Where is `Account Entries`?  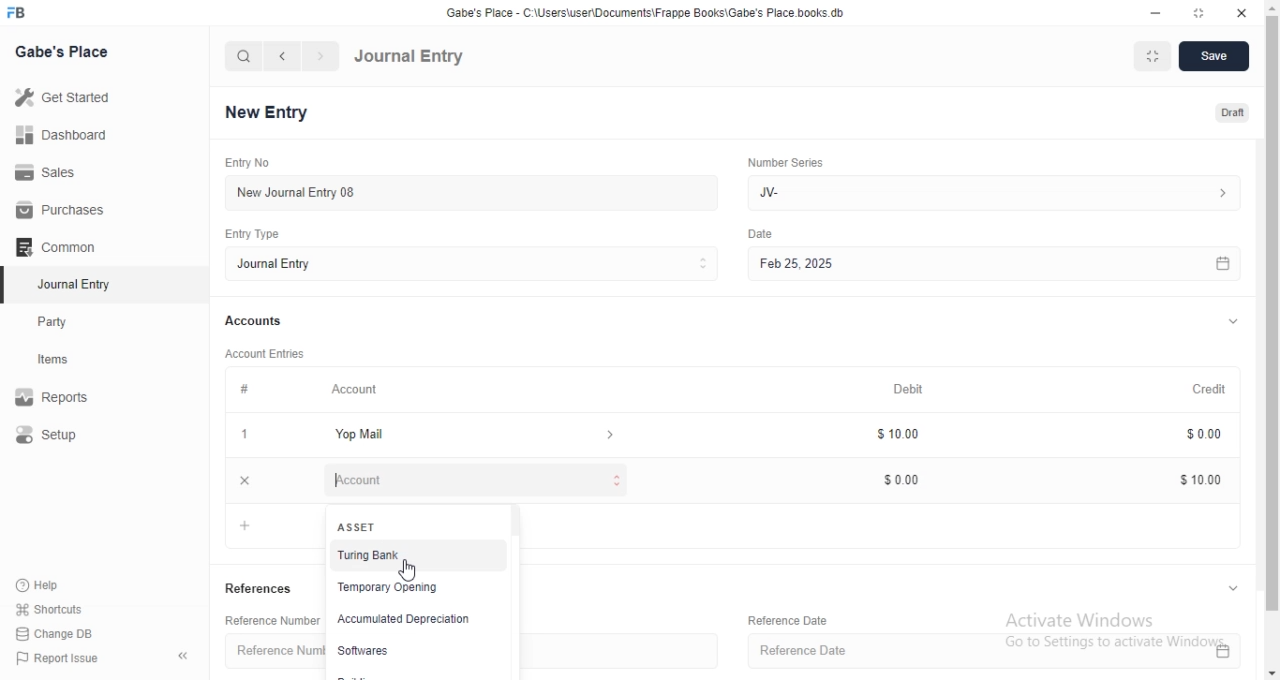 Account Entries is located at coordinates (267, 354).